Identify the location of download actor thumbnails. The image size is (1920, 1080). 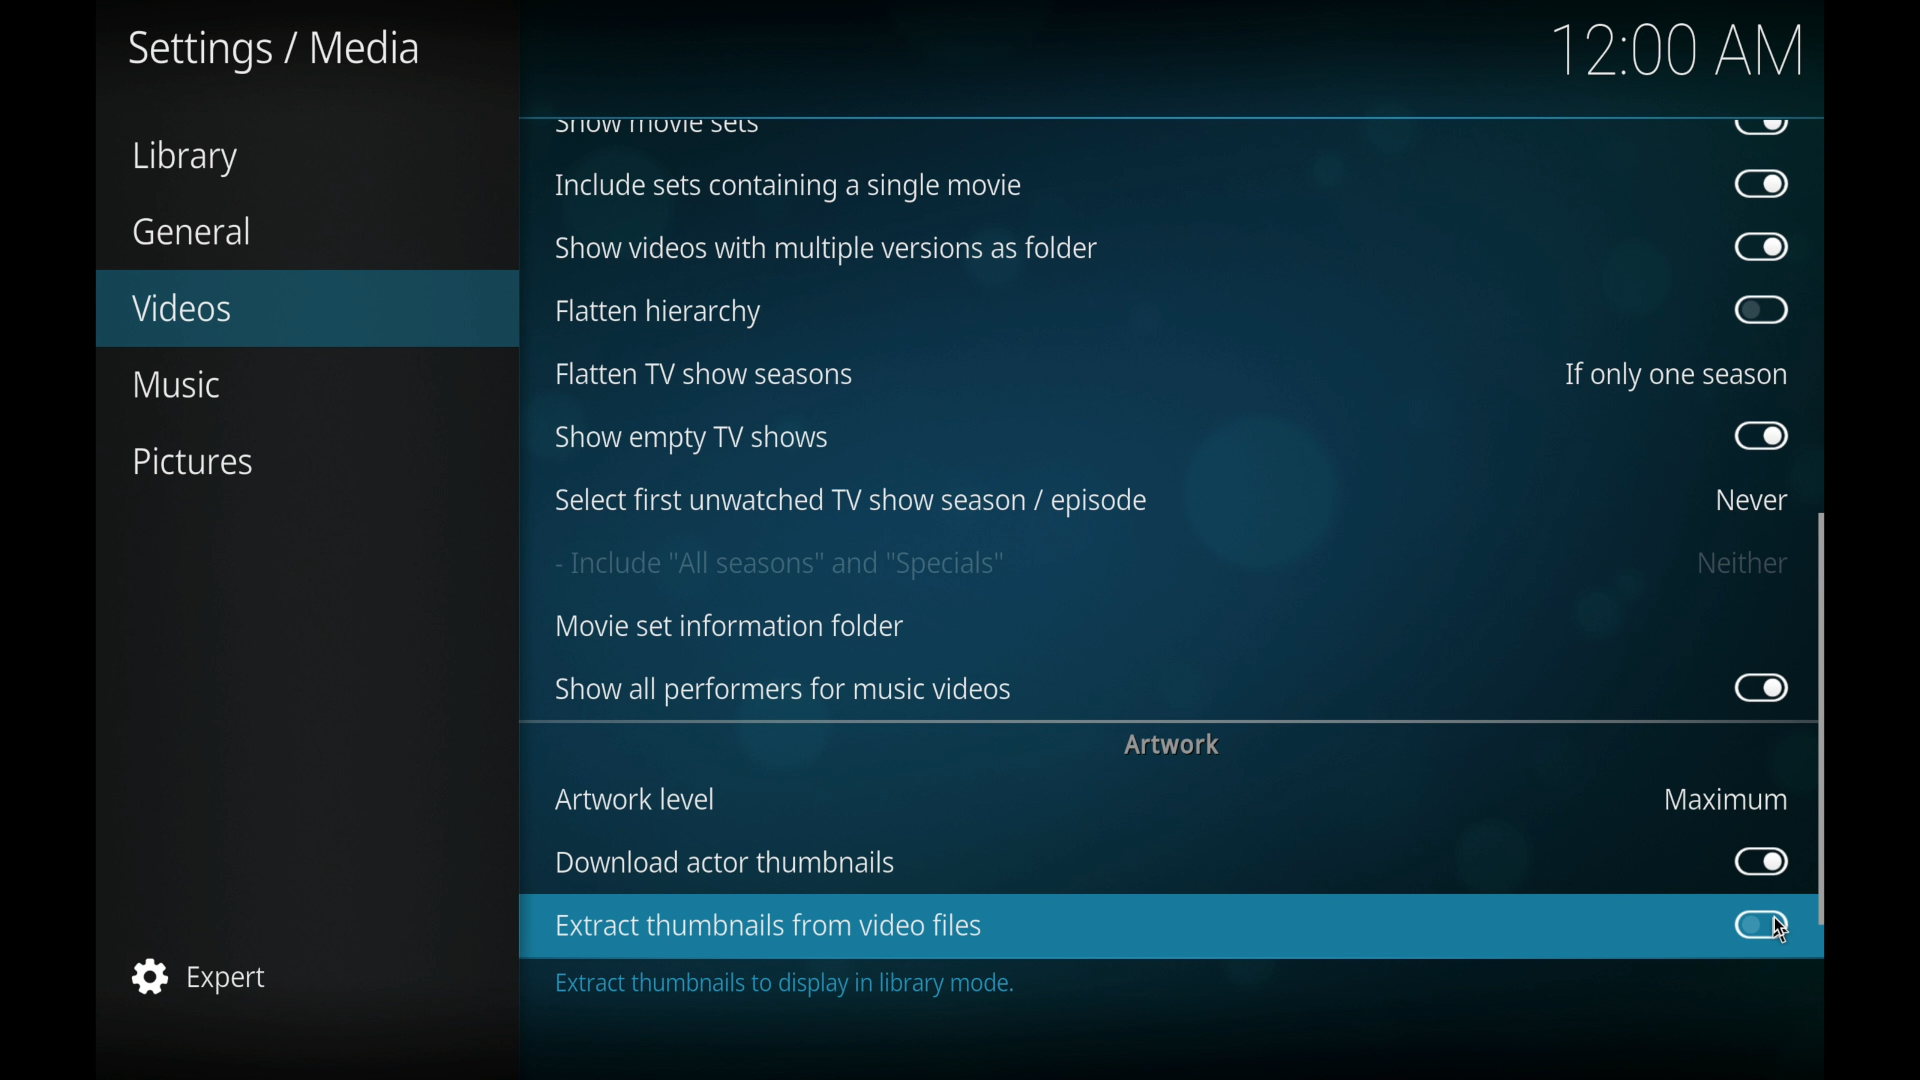
(725, 862).